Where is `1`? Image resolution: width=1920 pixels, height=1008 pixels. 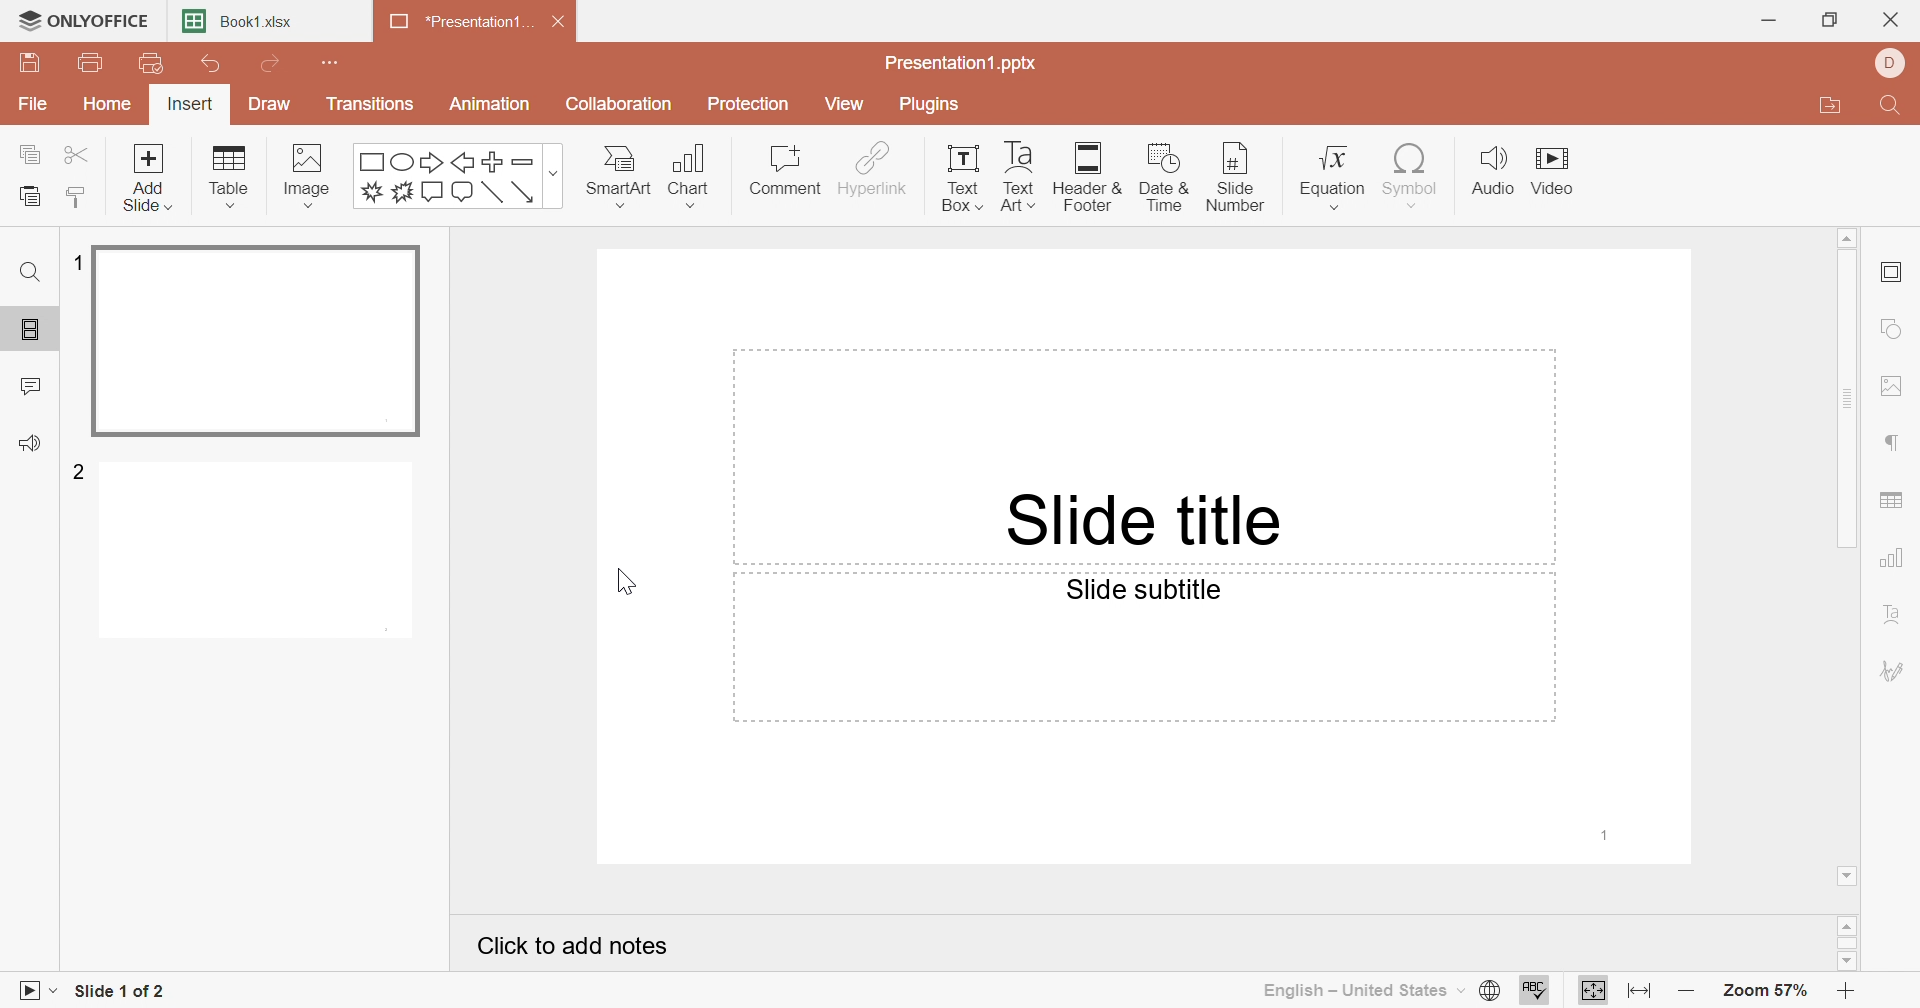 1 is located at coordinates (74, 263).